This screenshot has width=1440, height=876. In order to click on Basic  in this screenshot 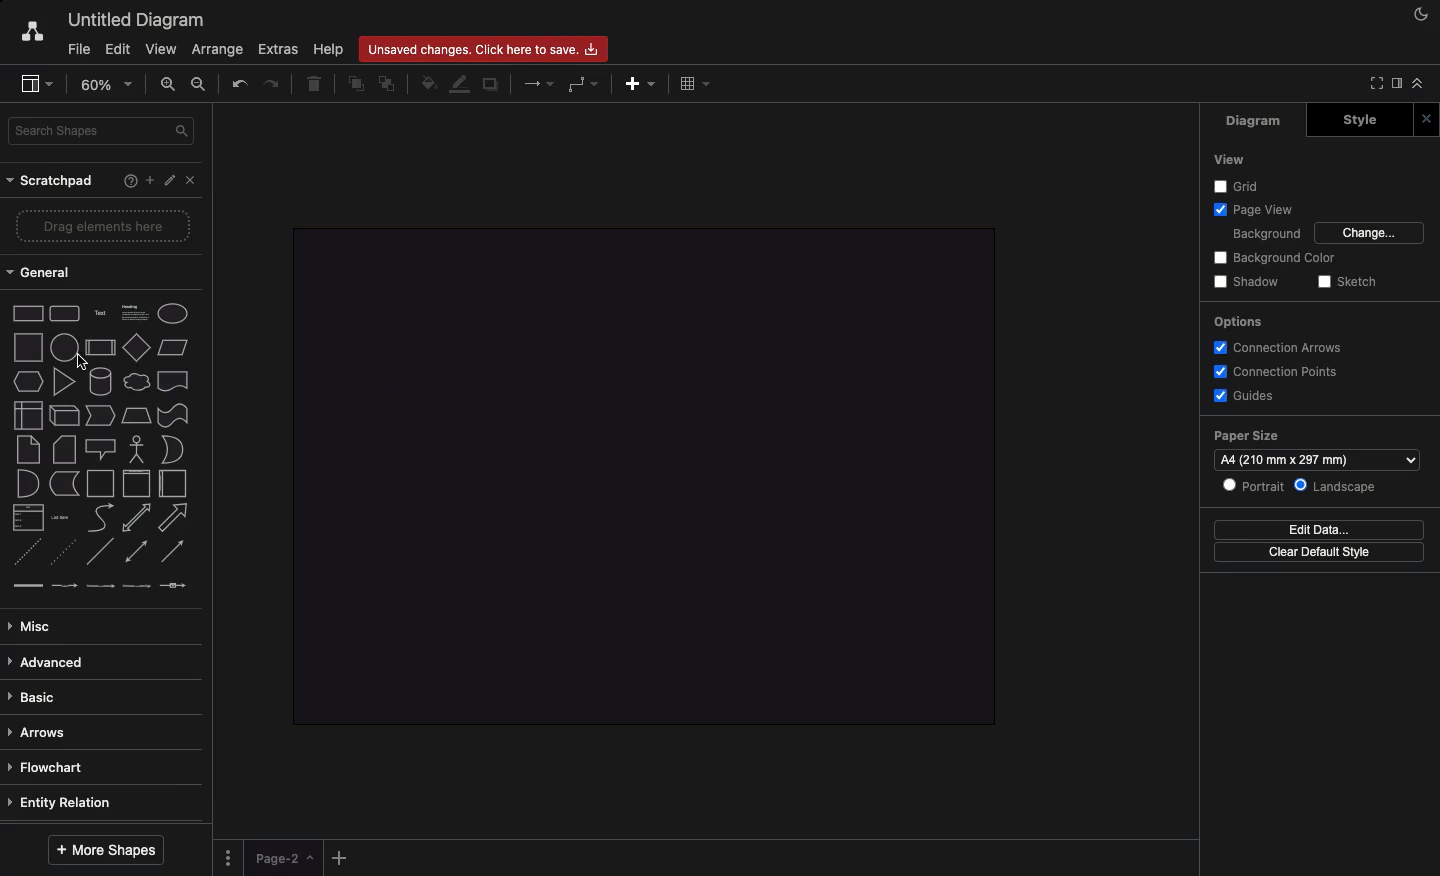, I will do `click(37, 697)`.